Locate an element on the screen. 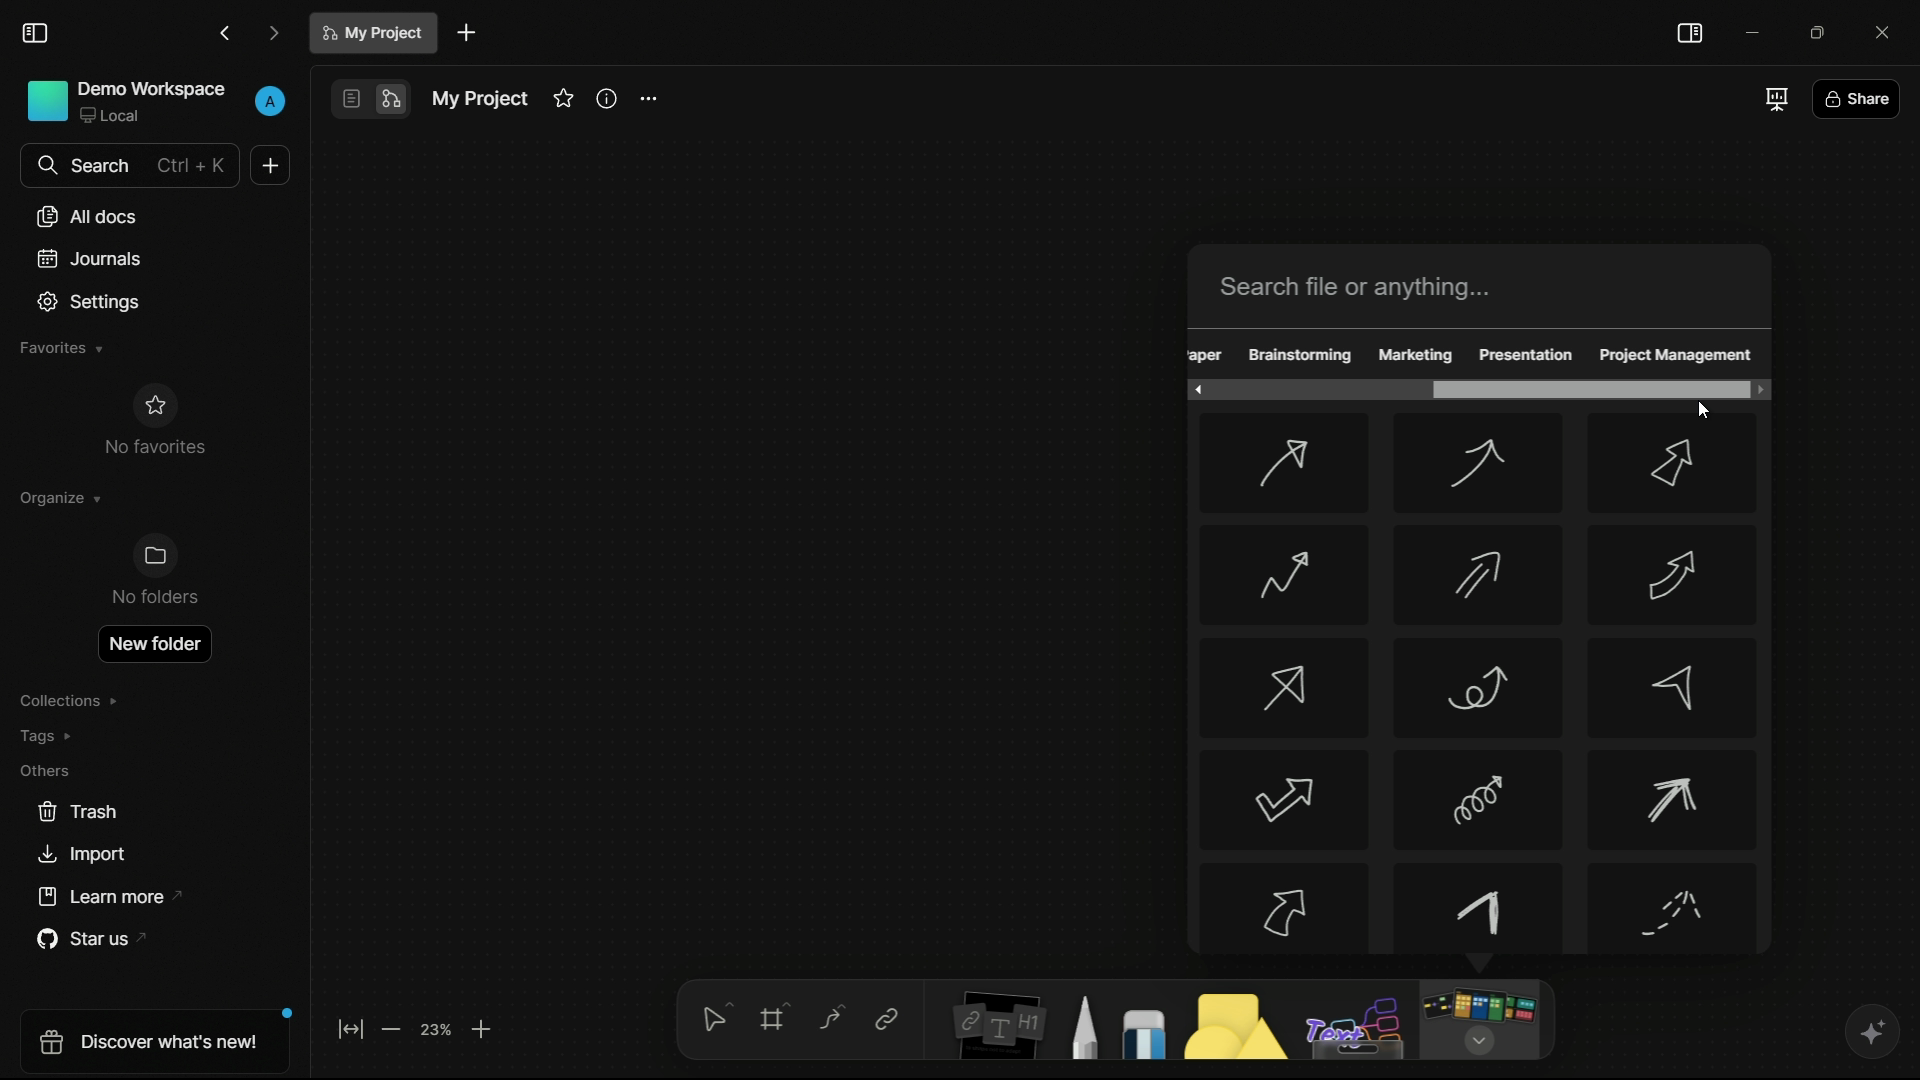  maximize or restore is located at coordinates (1825, 32).